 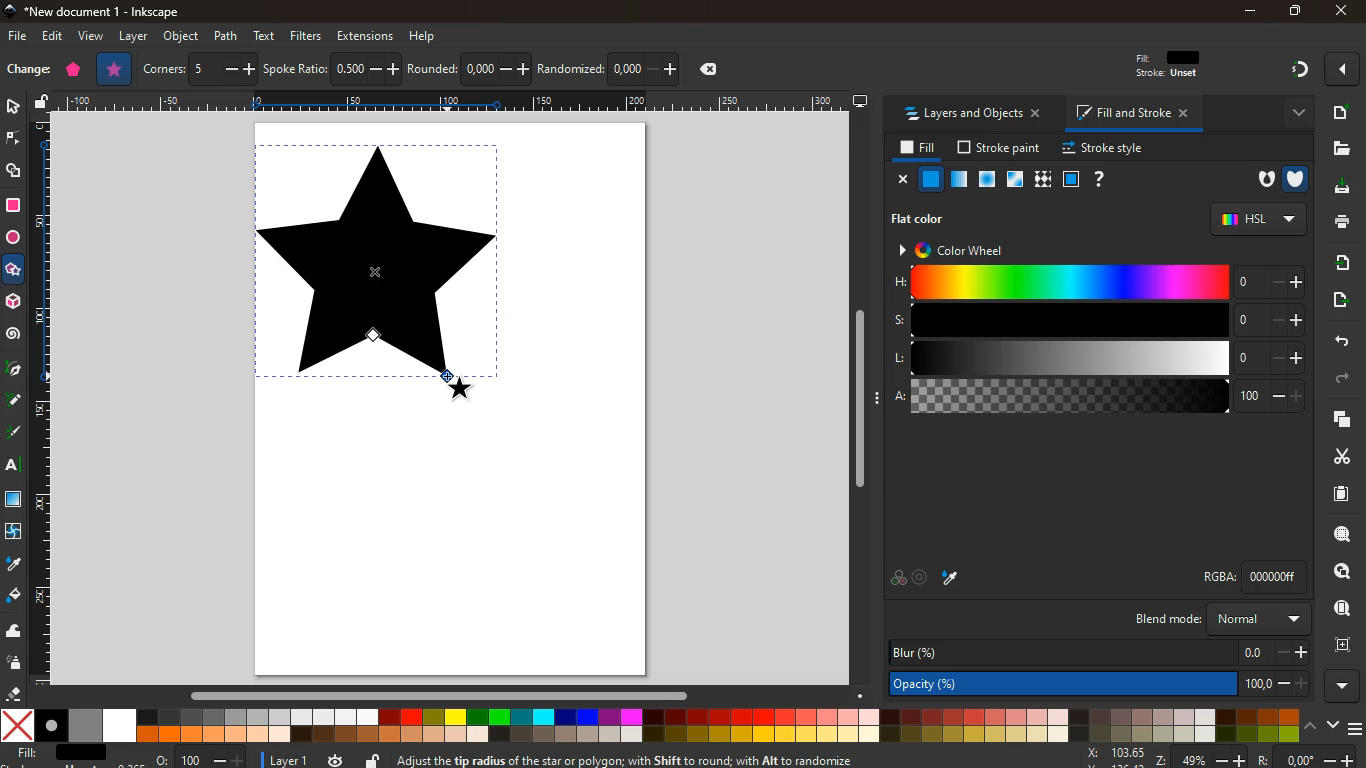 What do you see at coordinates (1259, 180) in the screenshot?
I see `hole` at bounding box center [1259, 180].